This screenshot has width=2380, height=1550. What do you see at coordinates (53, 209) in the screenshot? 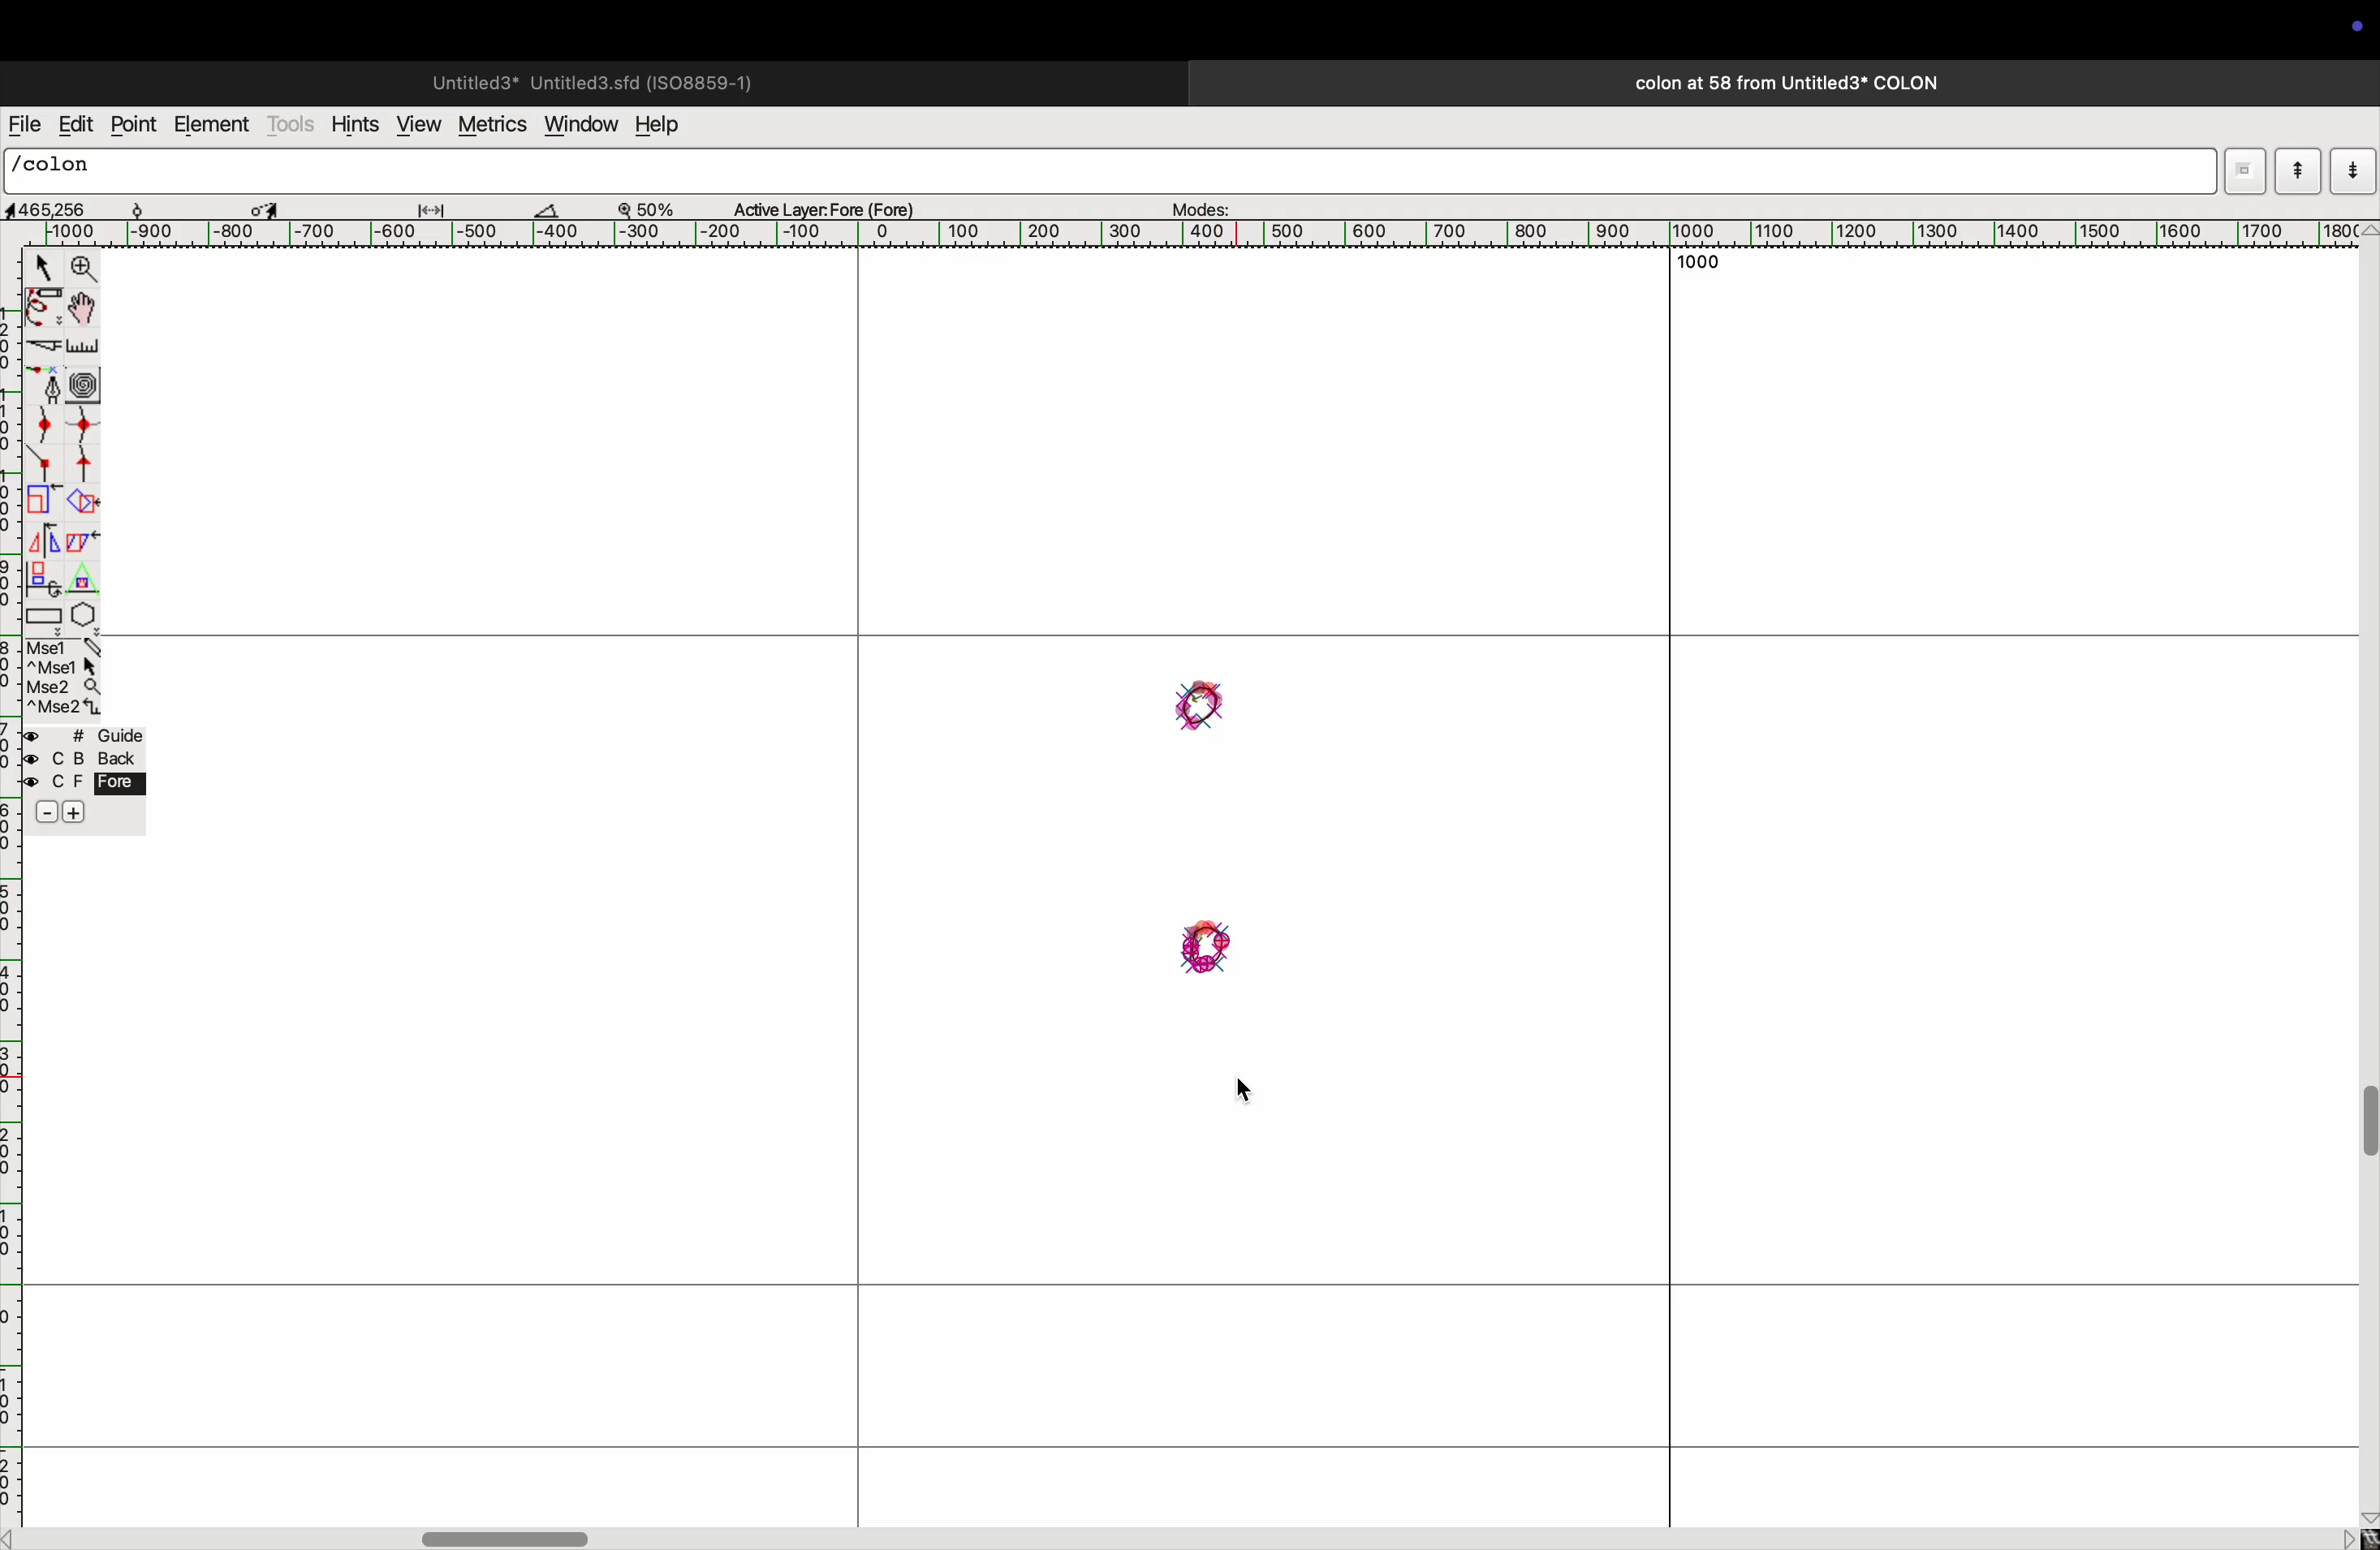
I see `aspect ratio` at bounding box center [53, 209].